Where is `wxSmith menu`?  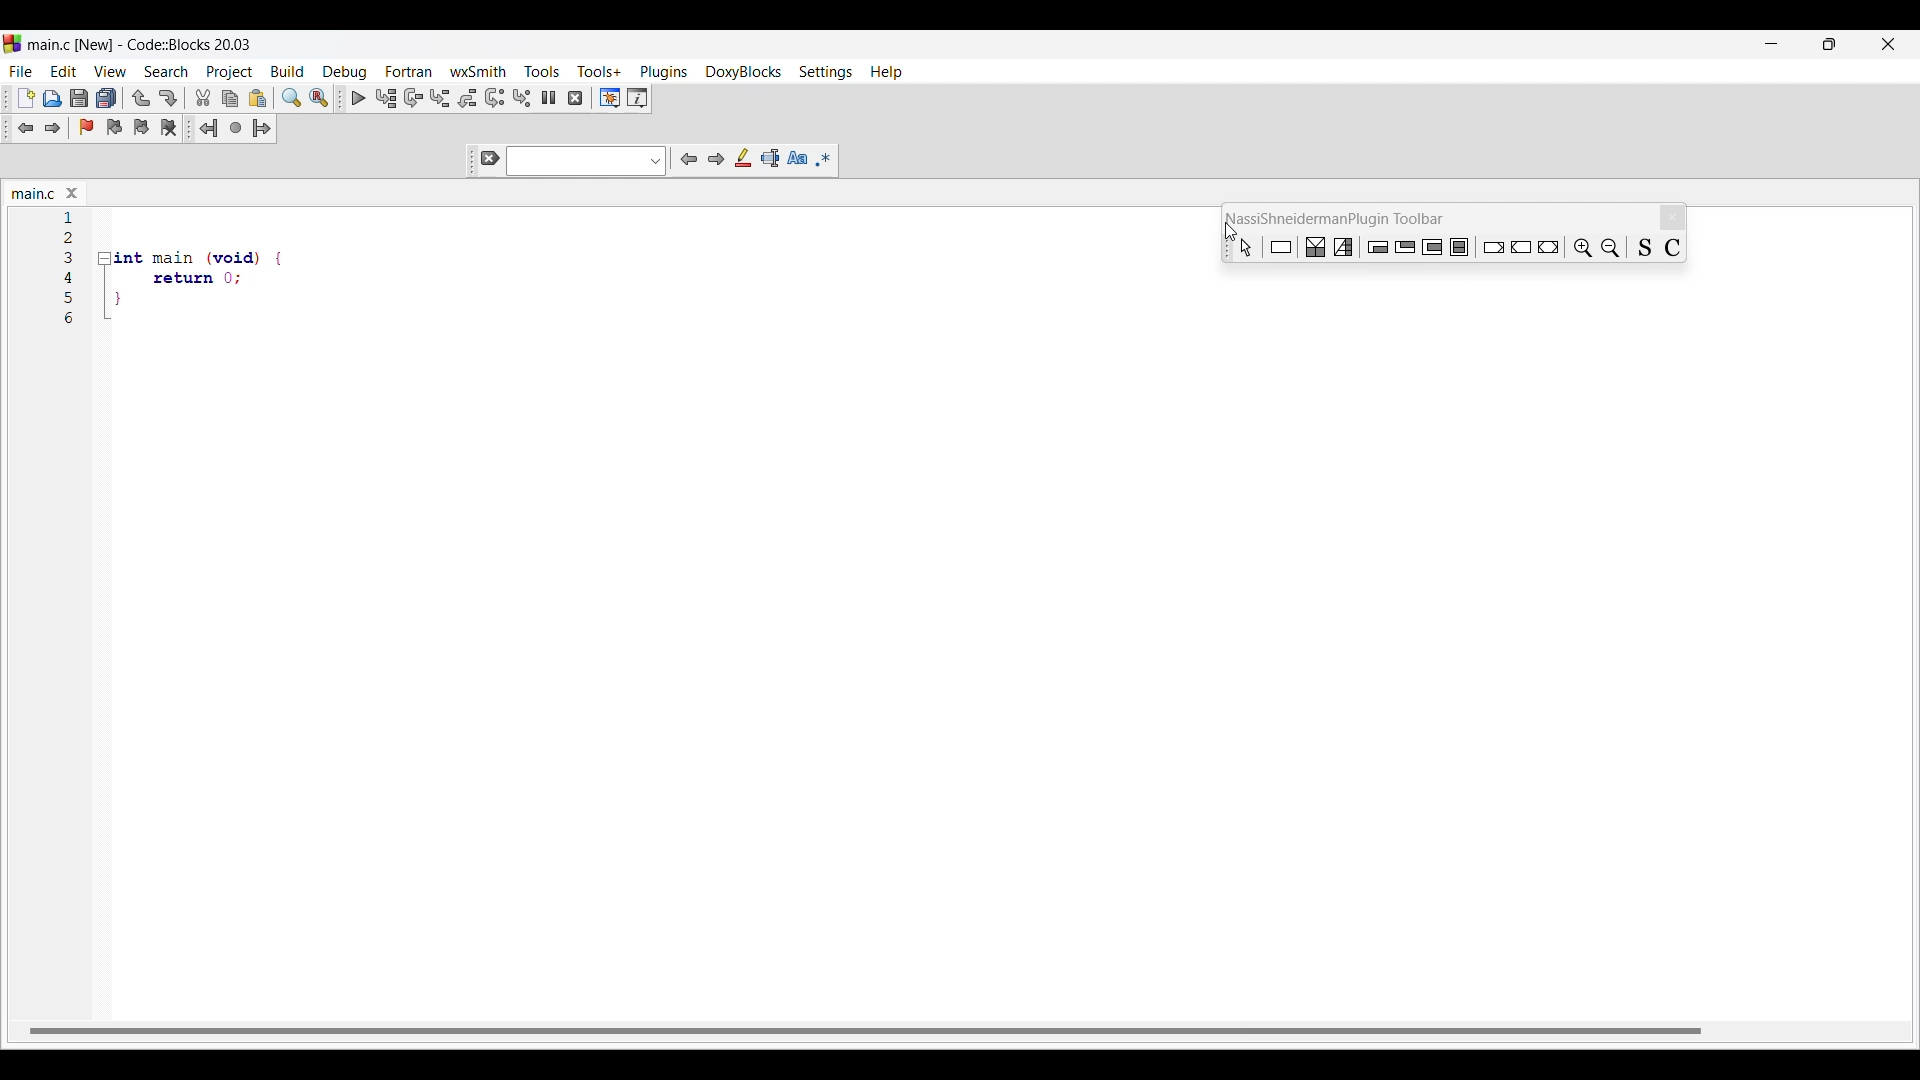 wxSmith menu is located at coordinates (478, 71).